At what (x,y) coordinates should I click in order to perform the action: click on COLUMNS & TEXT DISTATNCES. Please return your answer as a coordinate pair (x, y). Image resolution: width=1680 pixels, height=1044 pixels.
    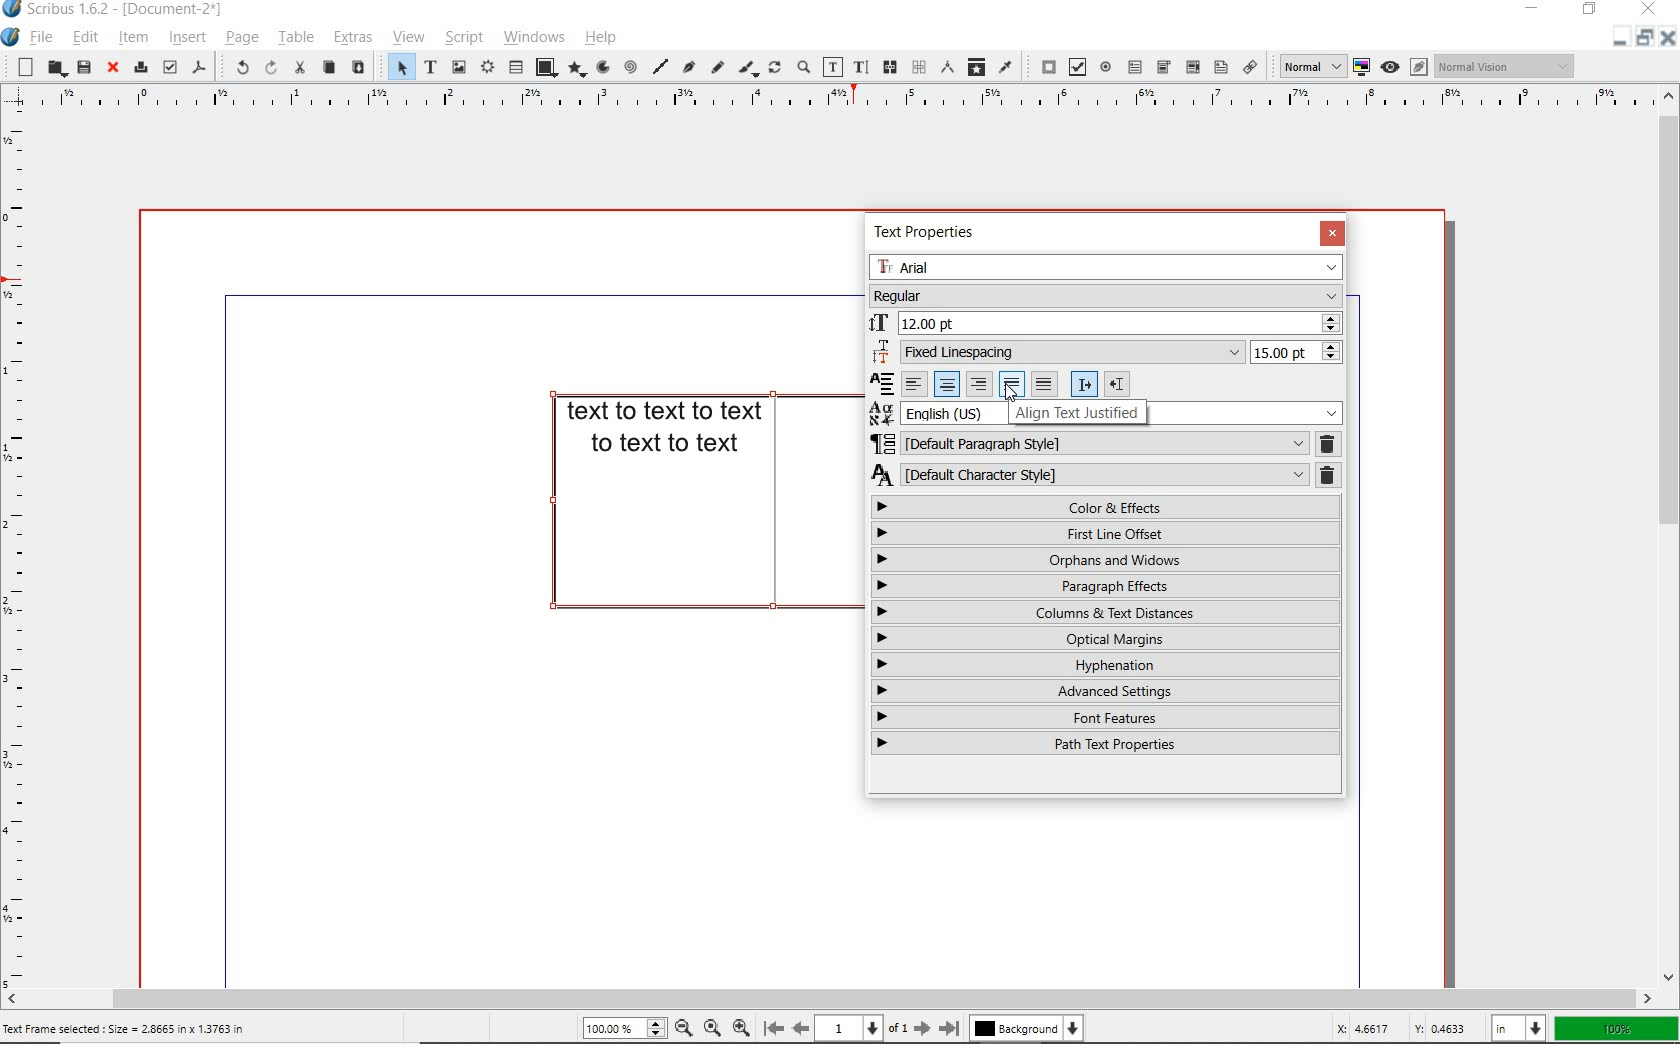
    Looking at the image, I should click on (1108, 613).